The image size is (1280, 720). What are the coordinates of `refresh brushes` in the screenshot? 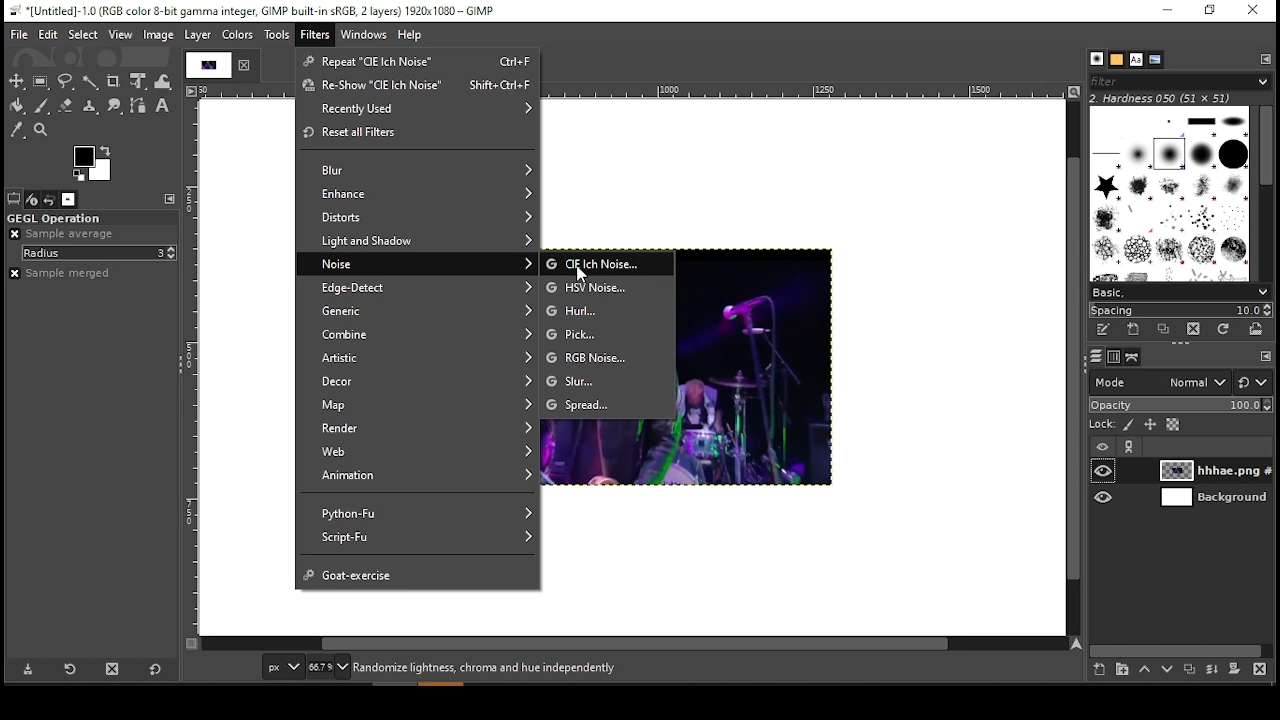 It's located at (1228, 332).